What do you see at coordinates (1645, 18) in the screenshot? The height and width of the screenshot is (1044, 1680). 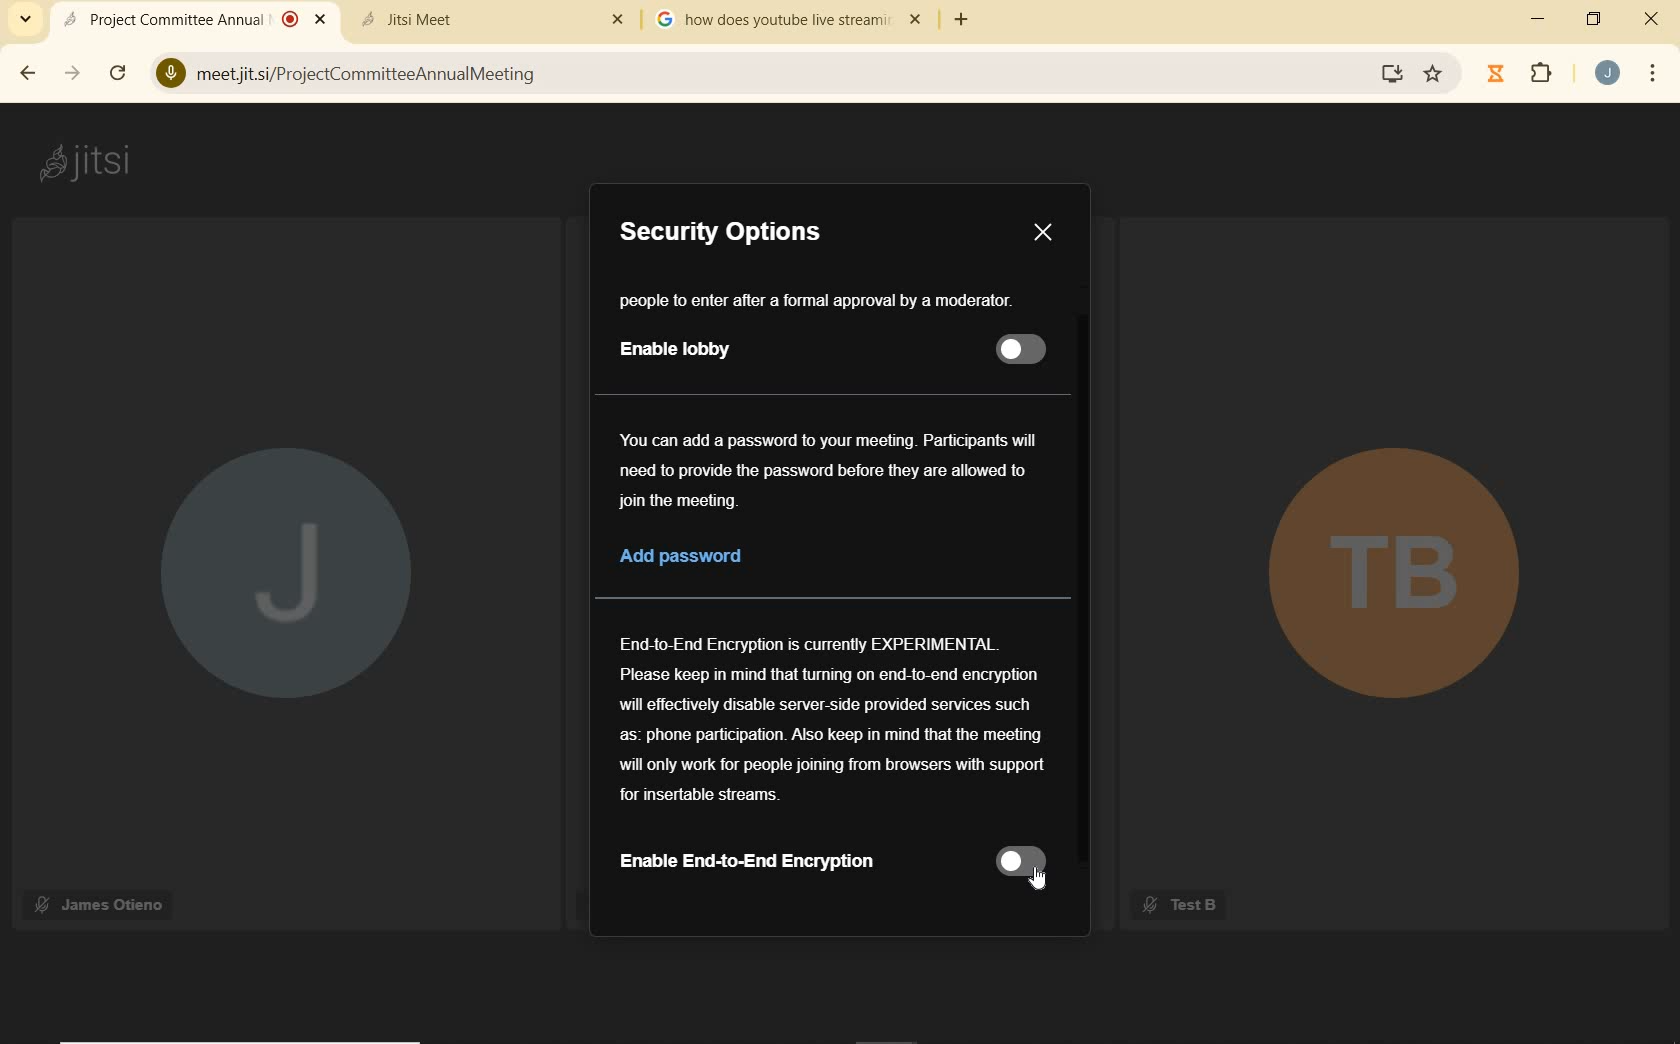 I see `CLOSE` at bounding box center [1645, 18].